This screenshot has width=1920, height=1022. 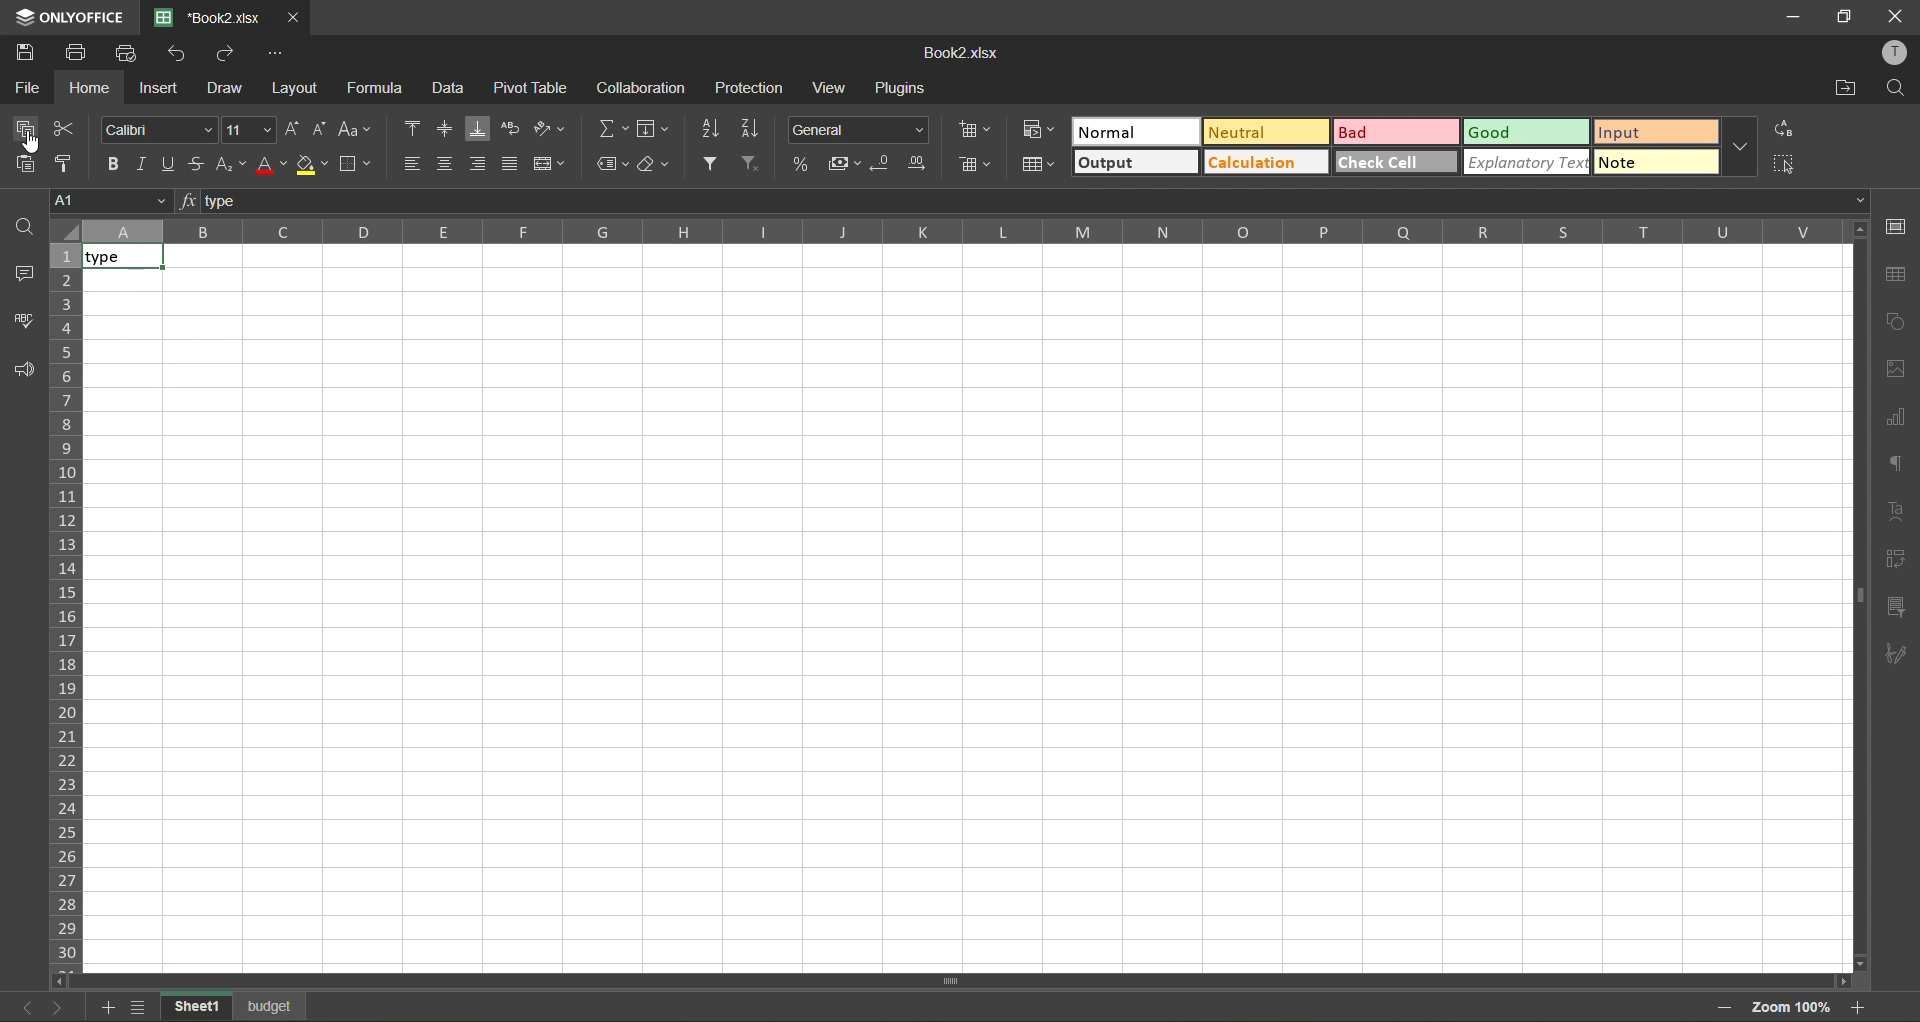 I want to click on bad, so click(x=1396, y=131).